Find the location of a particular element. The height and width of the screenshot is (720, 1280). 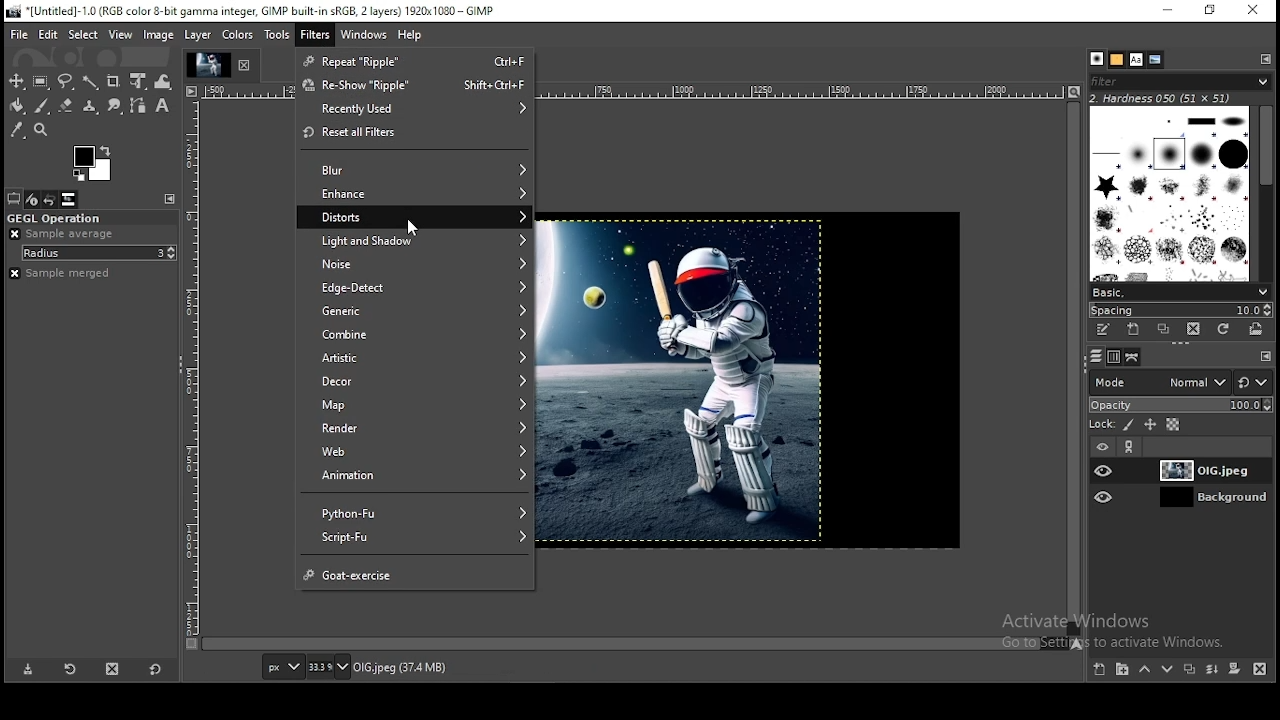

gegl operation is located at coordinates (89, 218).